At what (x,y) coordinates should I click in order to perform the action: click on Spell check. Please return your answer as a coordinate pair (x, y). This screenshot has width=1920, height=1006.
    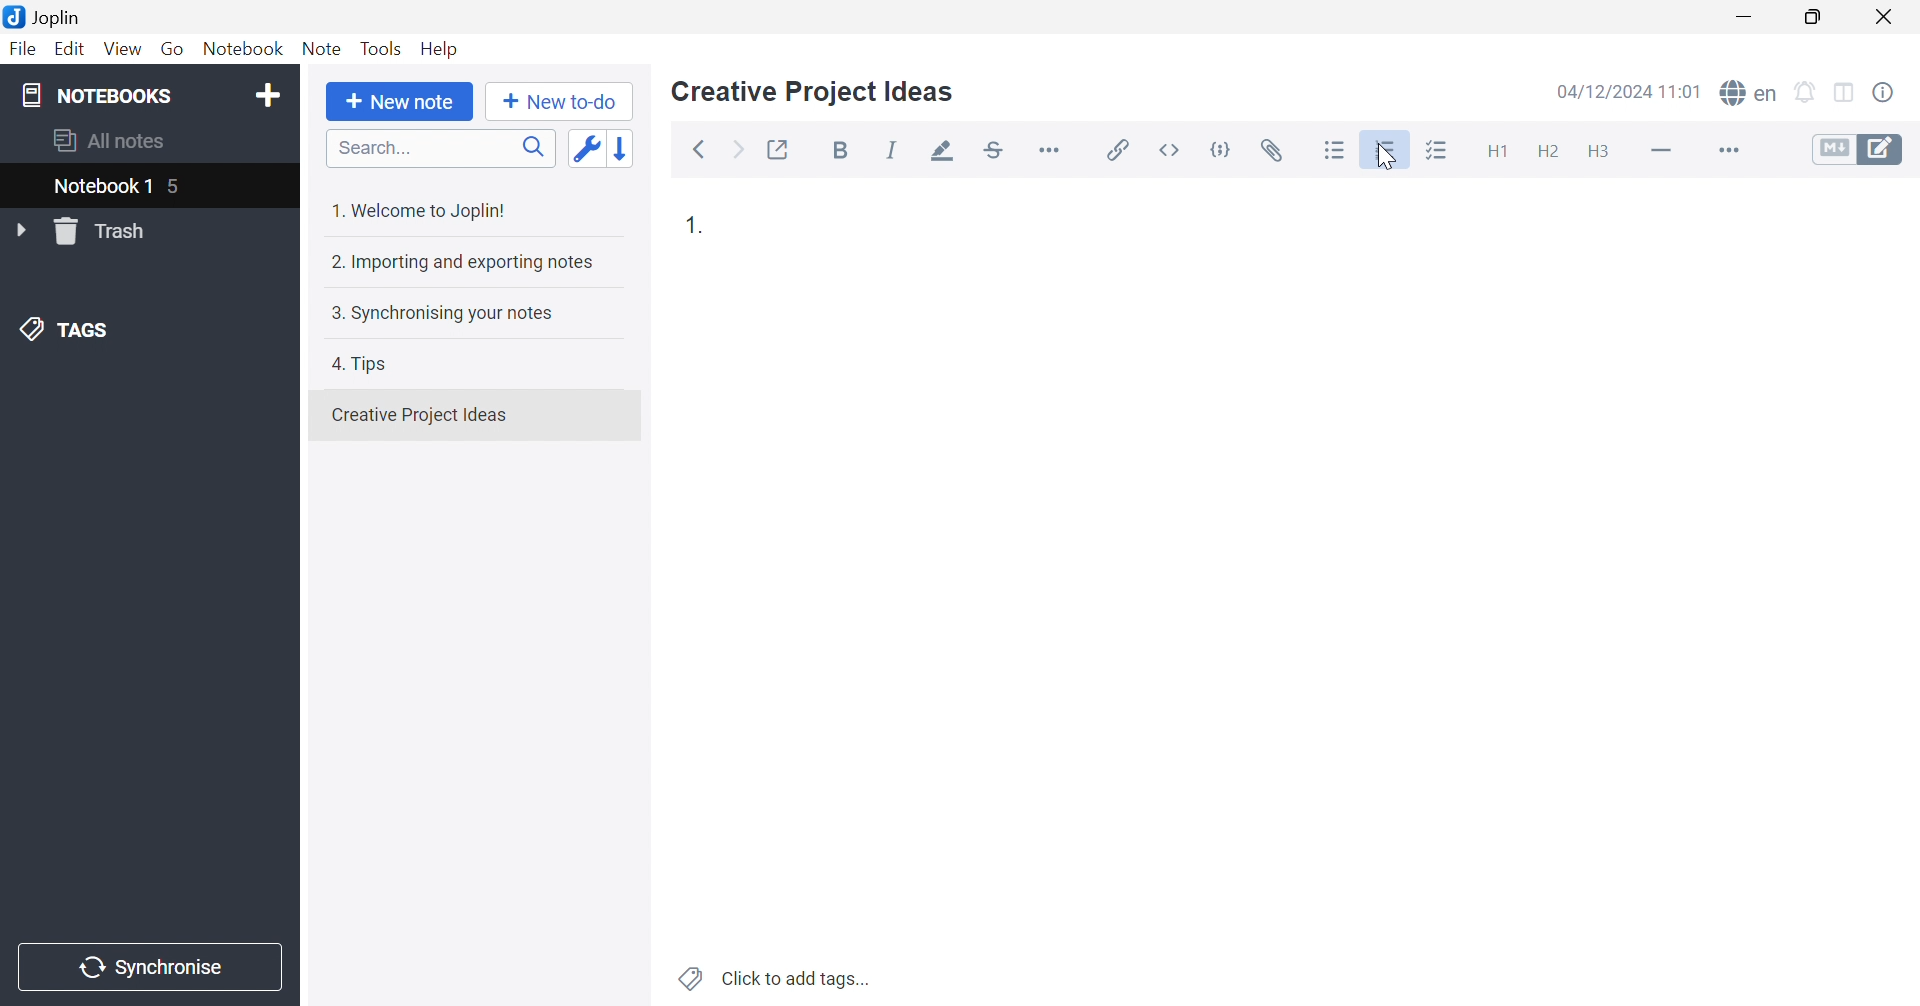
    Looking at the image, I should click on (1750, 95).